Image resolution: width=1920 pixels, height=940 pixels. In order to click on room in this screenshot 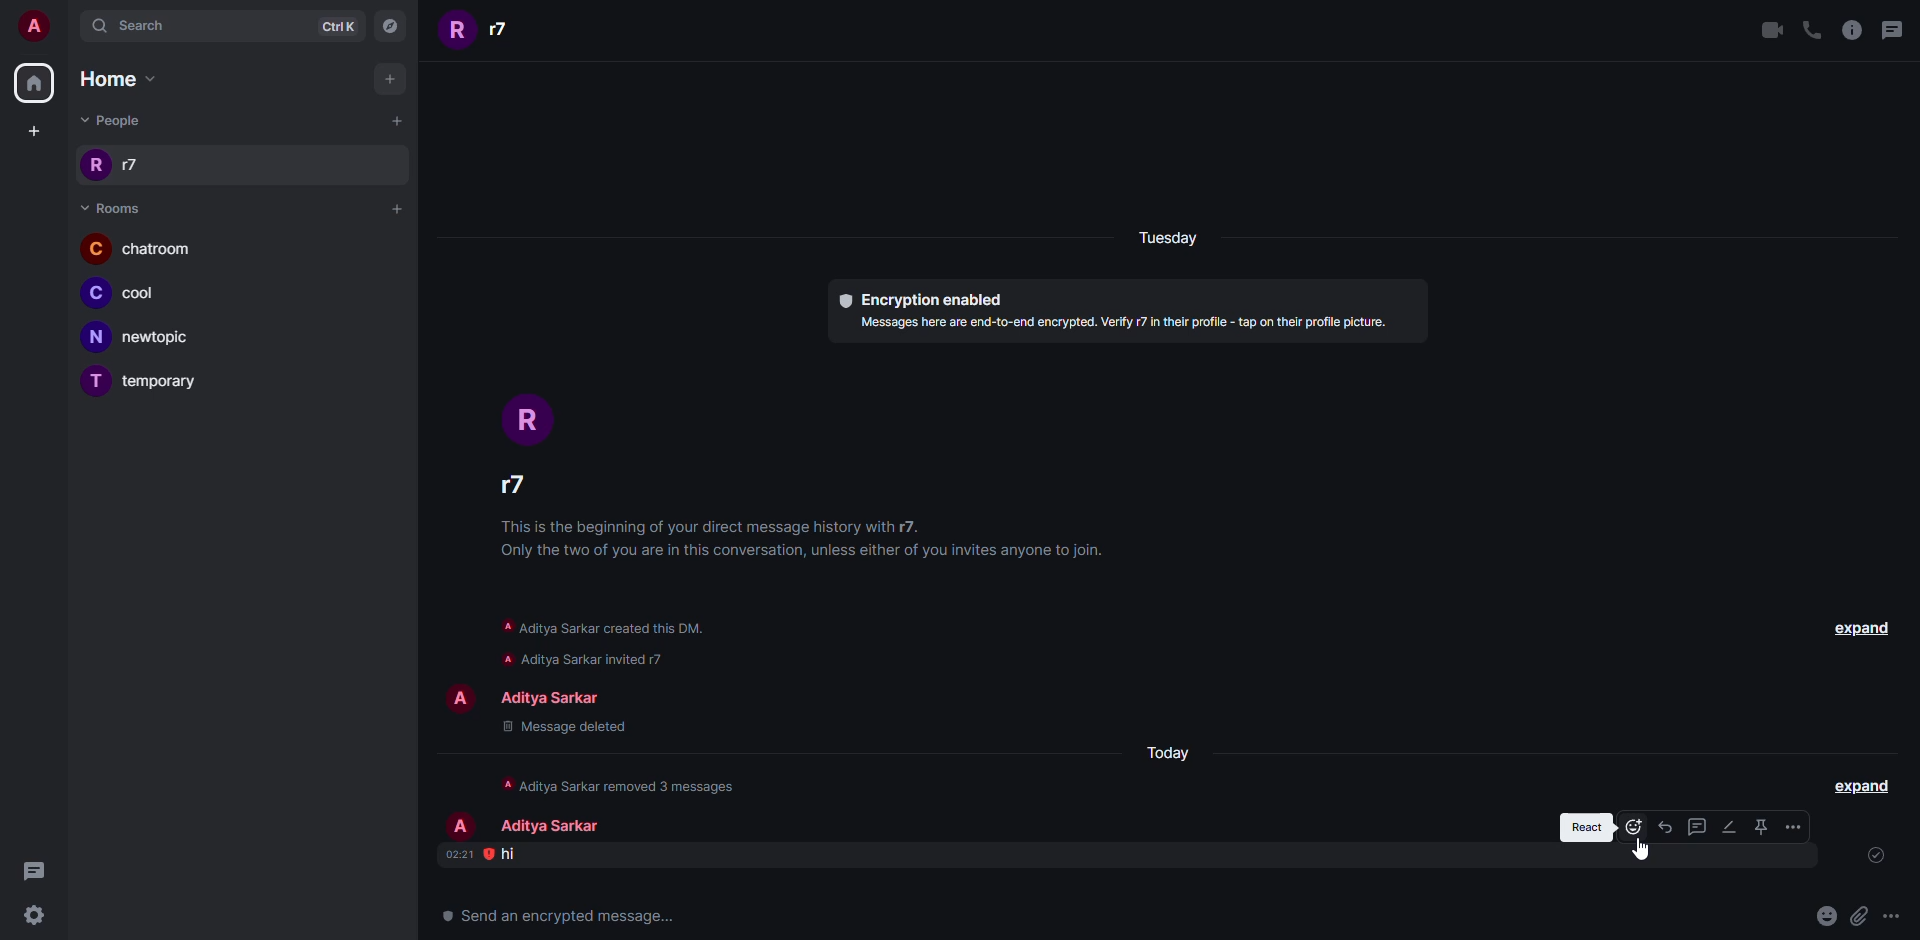, I will do `click(139, 248)`.